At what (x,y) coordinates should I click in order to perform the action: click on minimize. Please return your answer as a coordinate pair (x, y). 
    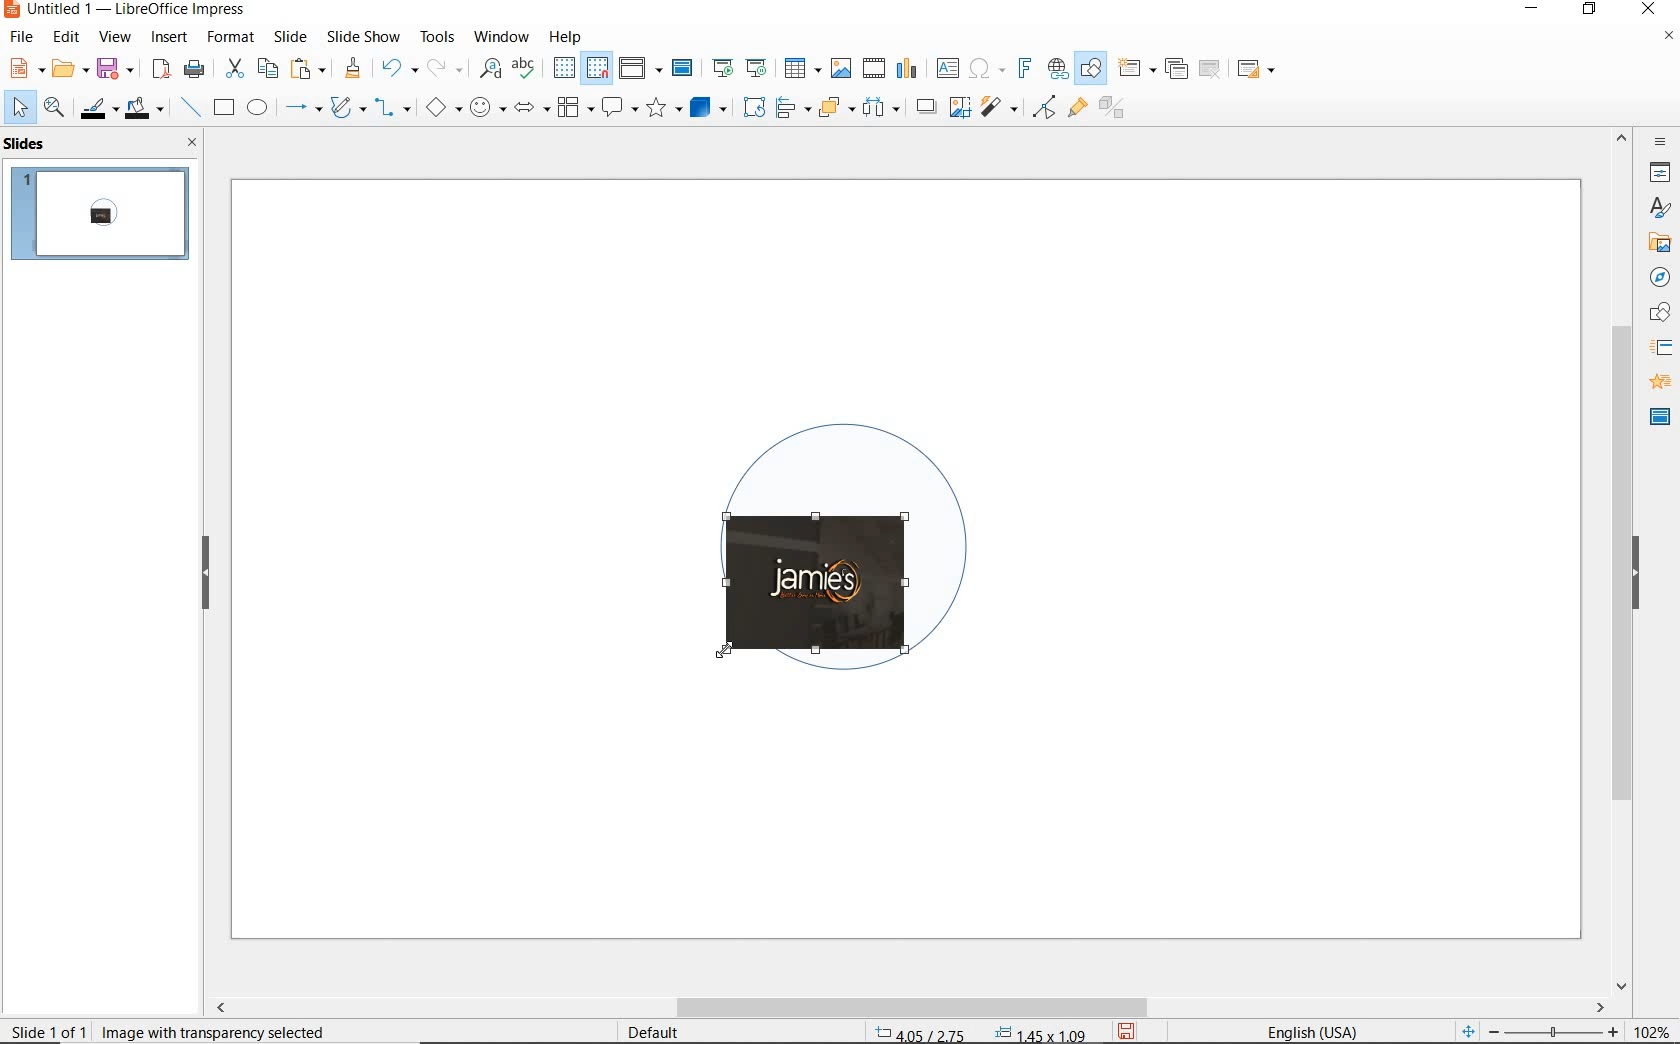
    Looking at the image, I should click on (1534, 11).